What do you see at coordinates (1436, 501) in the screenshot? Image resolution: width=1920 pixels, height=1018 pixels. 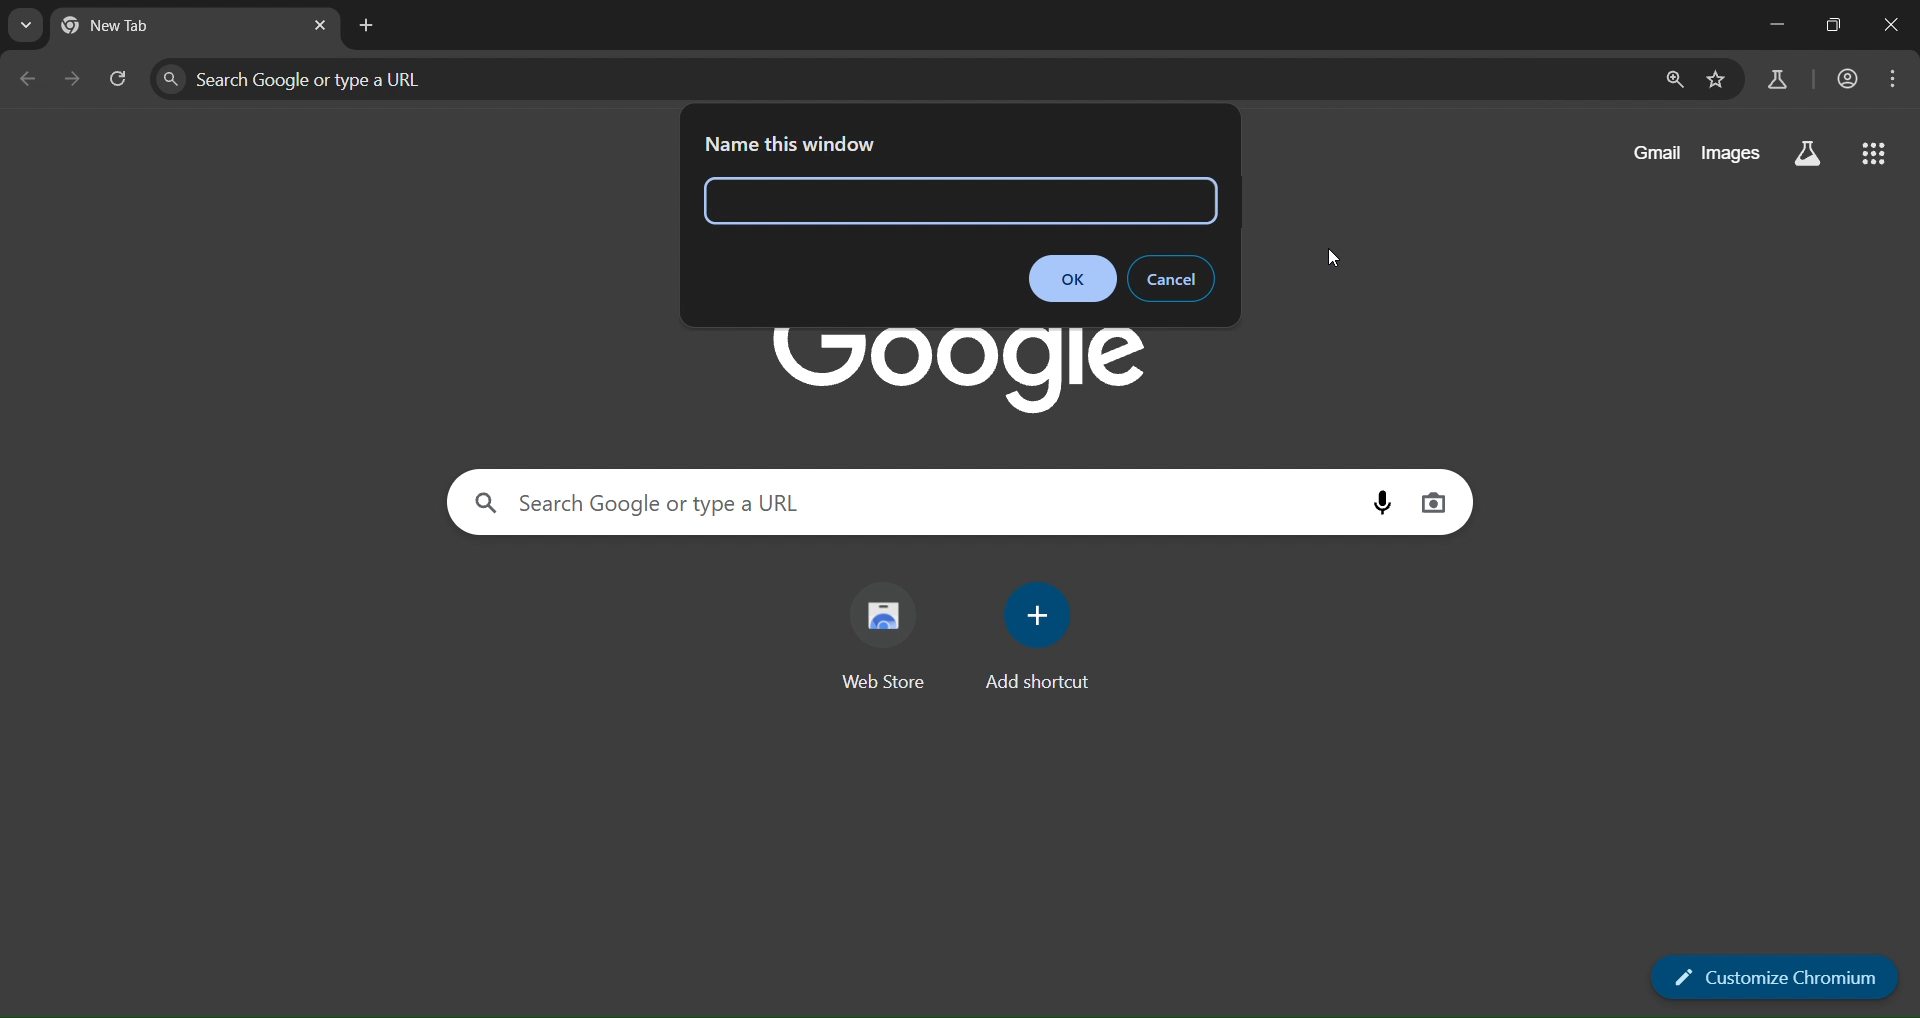 I see `image search` at bounding box center [1436, 501].